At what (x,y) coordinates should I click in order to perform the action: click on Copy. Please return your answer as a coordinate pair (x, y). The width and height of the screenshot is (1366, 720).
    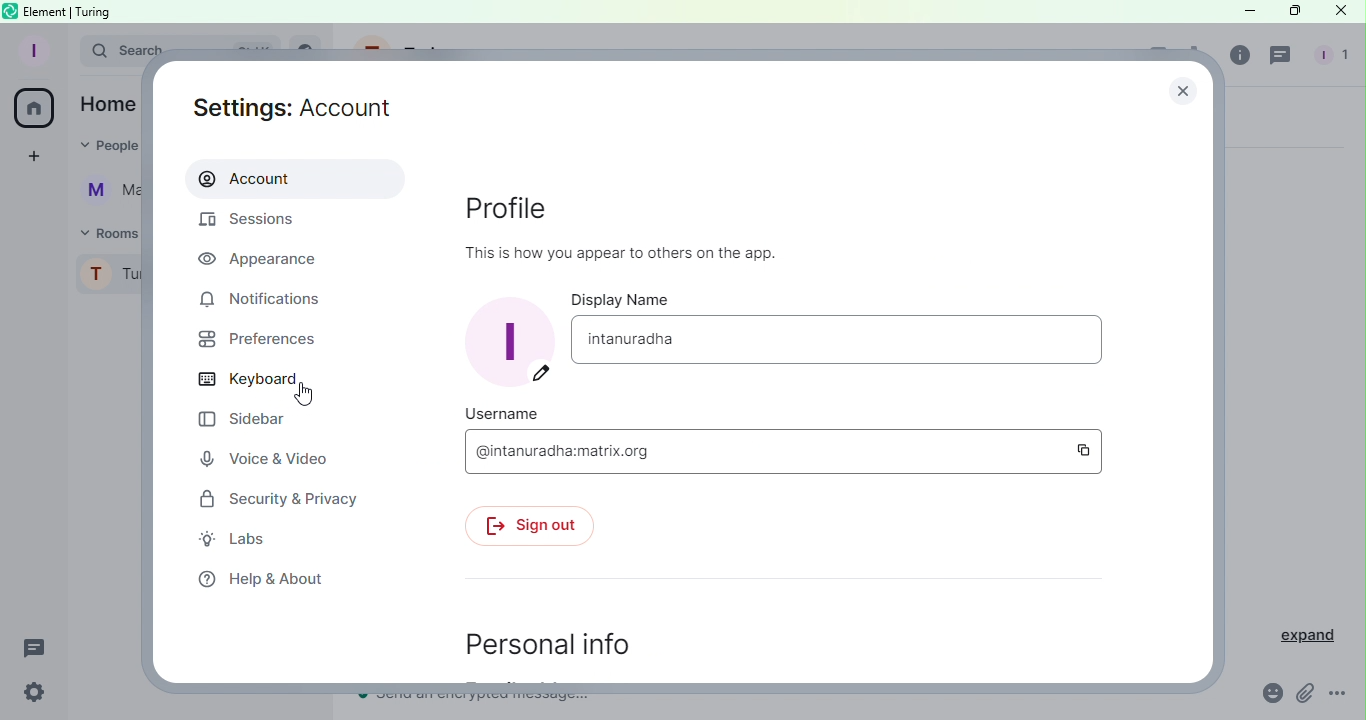
    Looking at the image, I should click on (1089, 450).